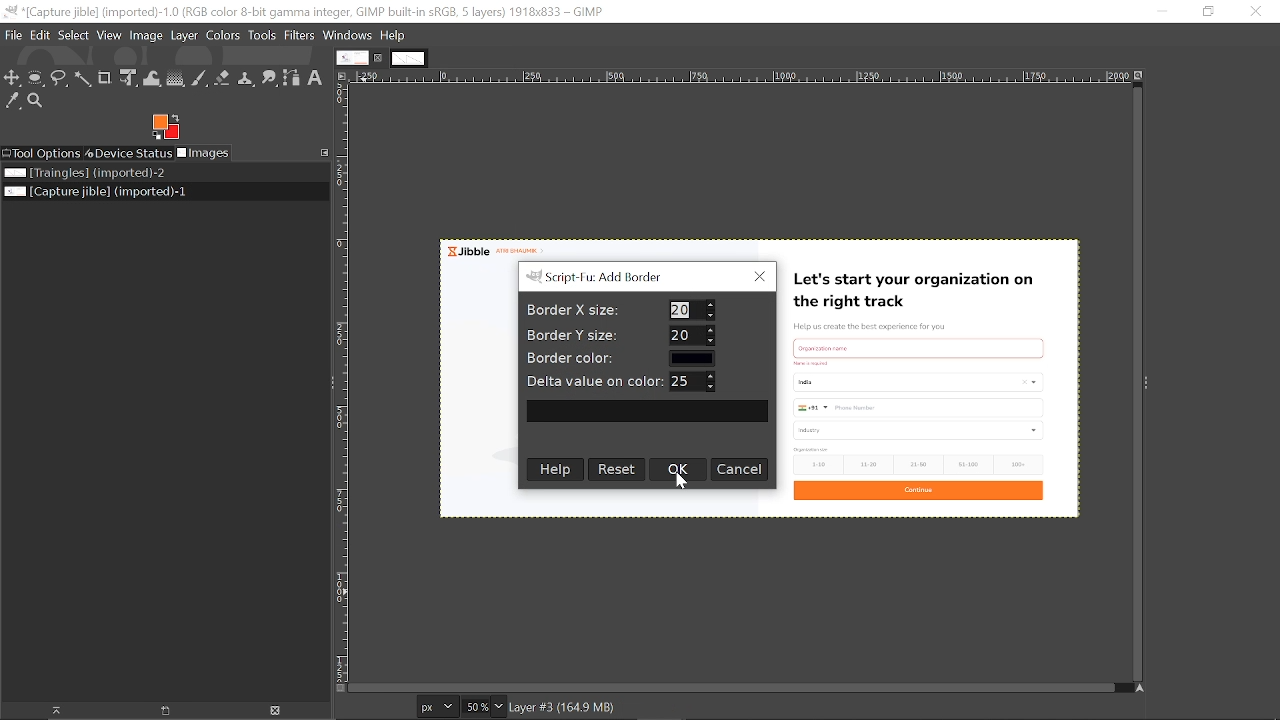 This screenshot has width=1280, height=720. What do you see at coordinates (761, 277) in the screenshot?
I see `Close` at bounding box center [761, 277].